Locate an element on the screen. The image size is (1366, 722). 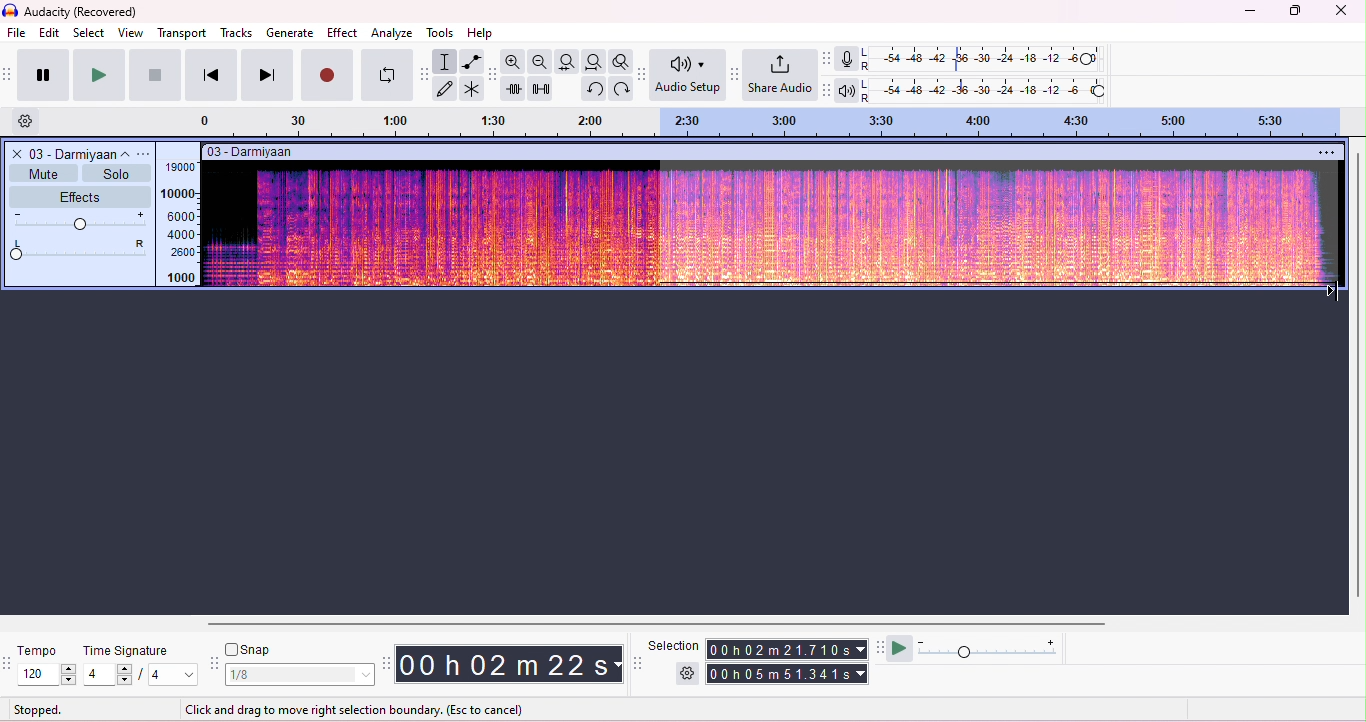
loop is located at coordinates (387, 76).